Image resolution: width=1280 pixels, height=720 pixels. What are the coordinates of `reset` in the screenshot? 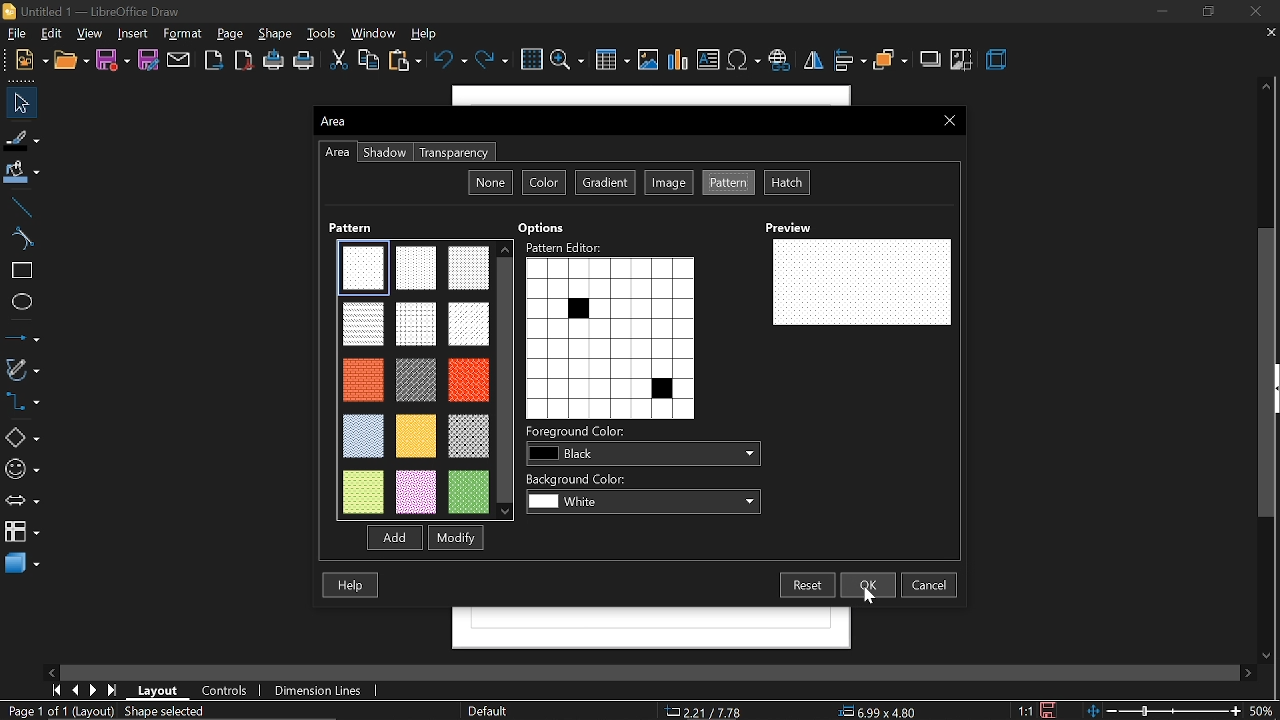 It's located at (806, 585).